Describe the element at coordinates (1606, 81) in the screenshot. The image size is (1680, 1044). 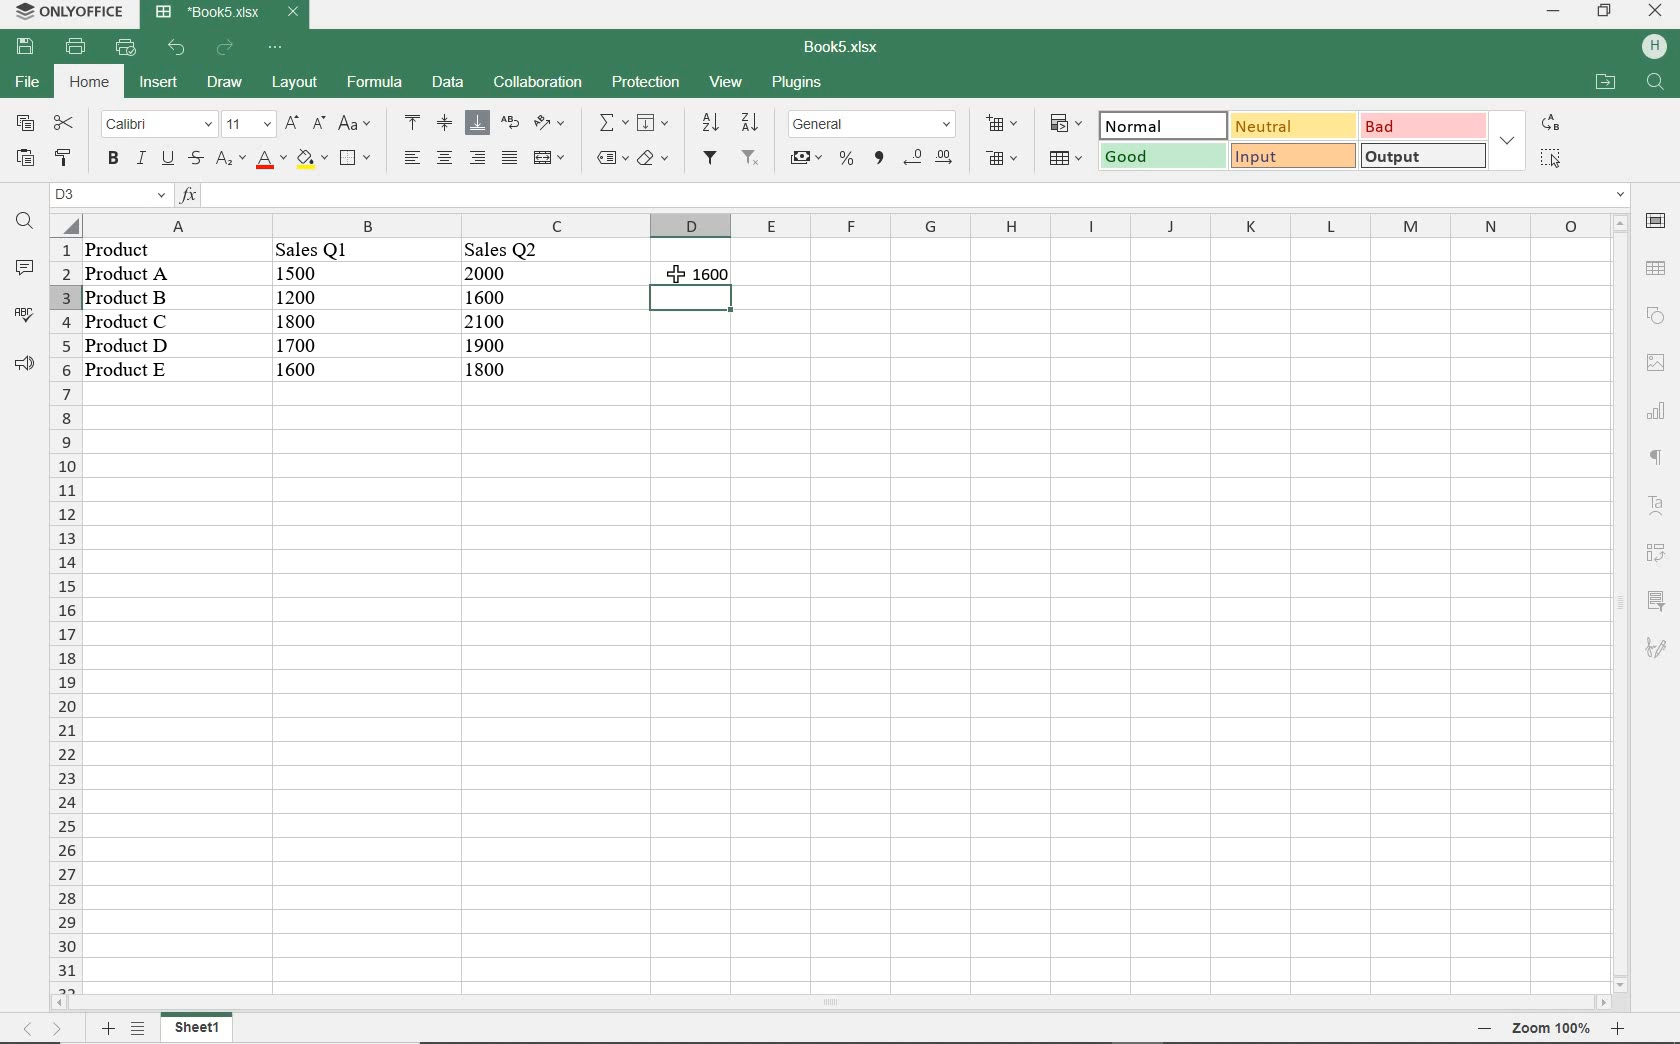
I see `open file location` at that location.